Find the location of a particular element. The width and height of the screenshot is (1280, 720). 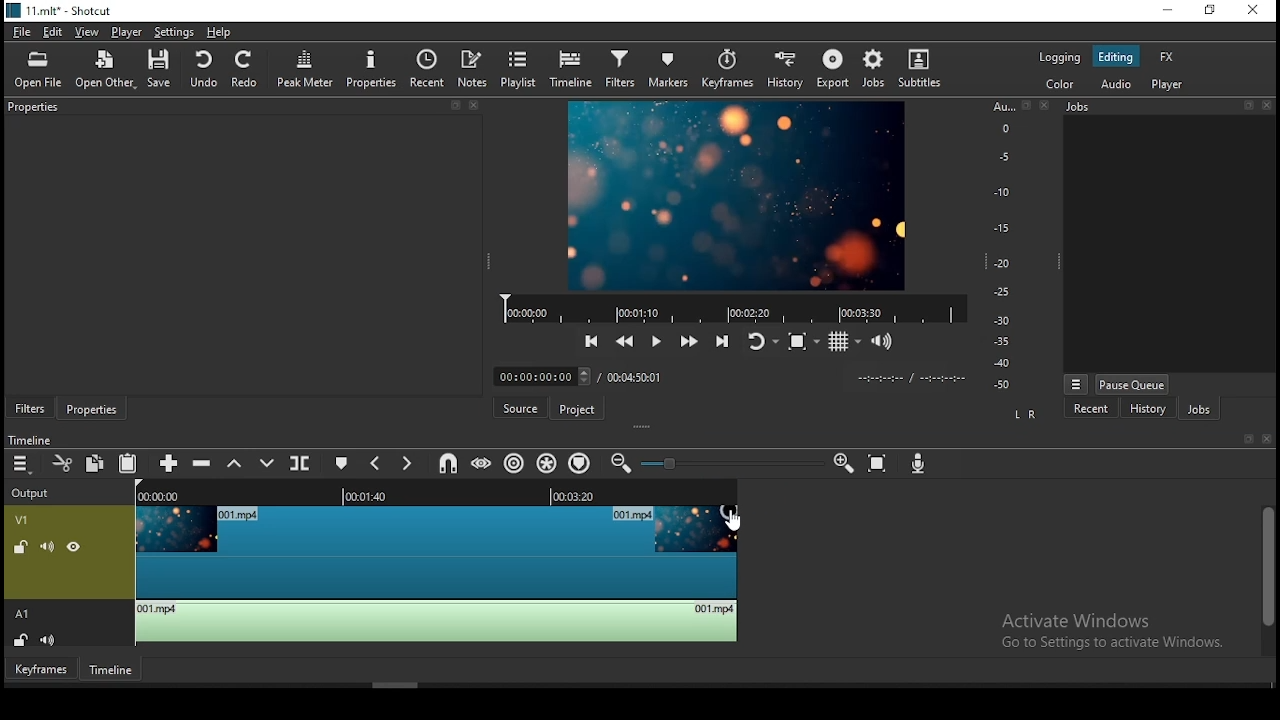

project is located at coordinates (576, 410).